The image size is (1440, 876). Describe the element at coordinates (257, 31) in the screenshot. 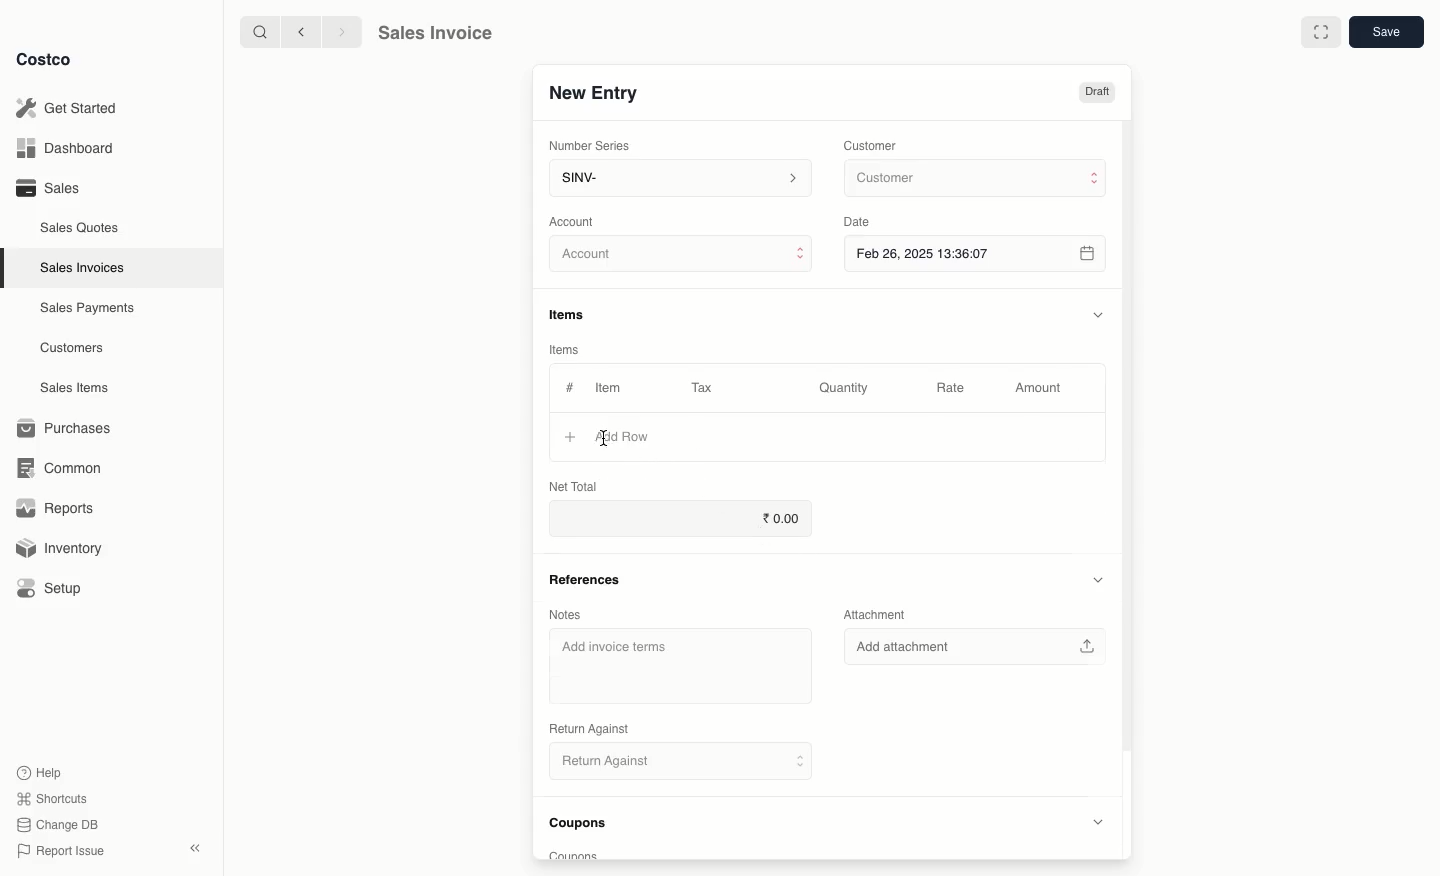

I see `Search` at that location.